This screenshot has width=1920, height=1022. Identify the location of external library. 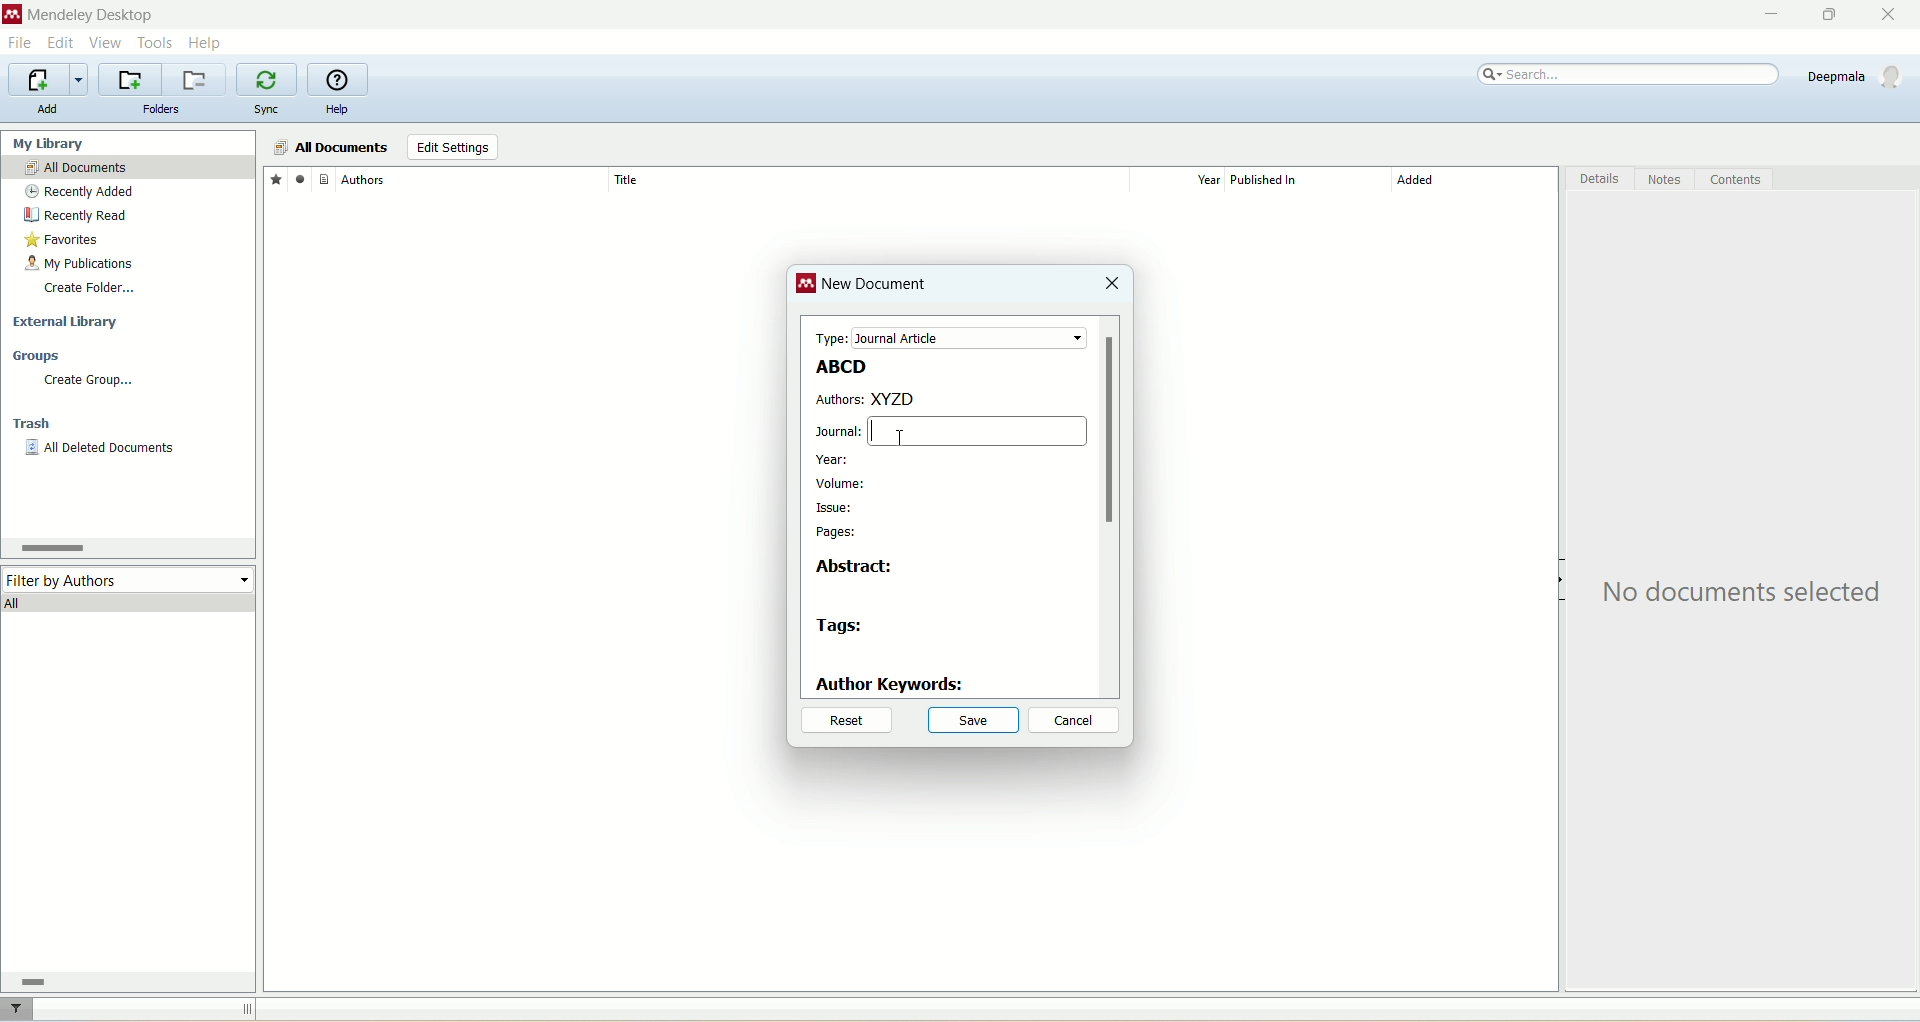
(69, 323).